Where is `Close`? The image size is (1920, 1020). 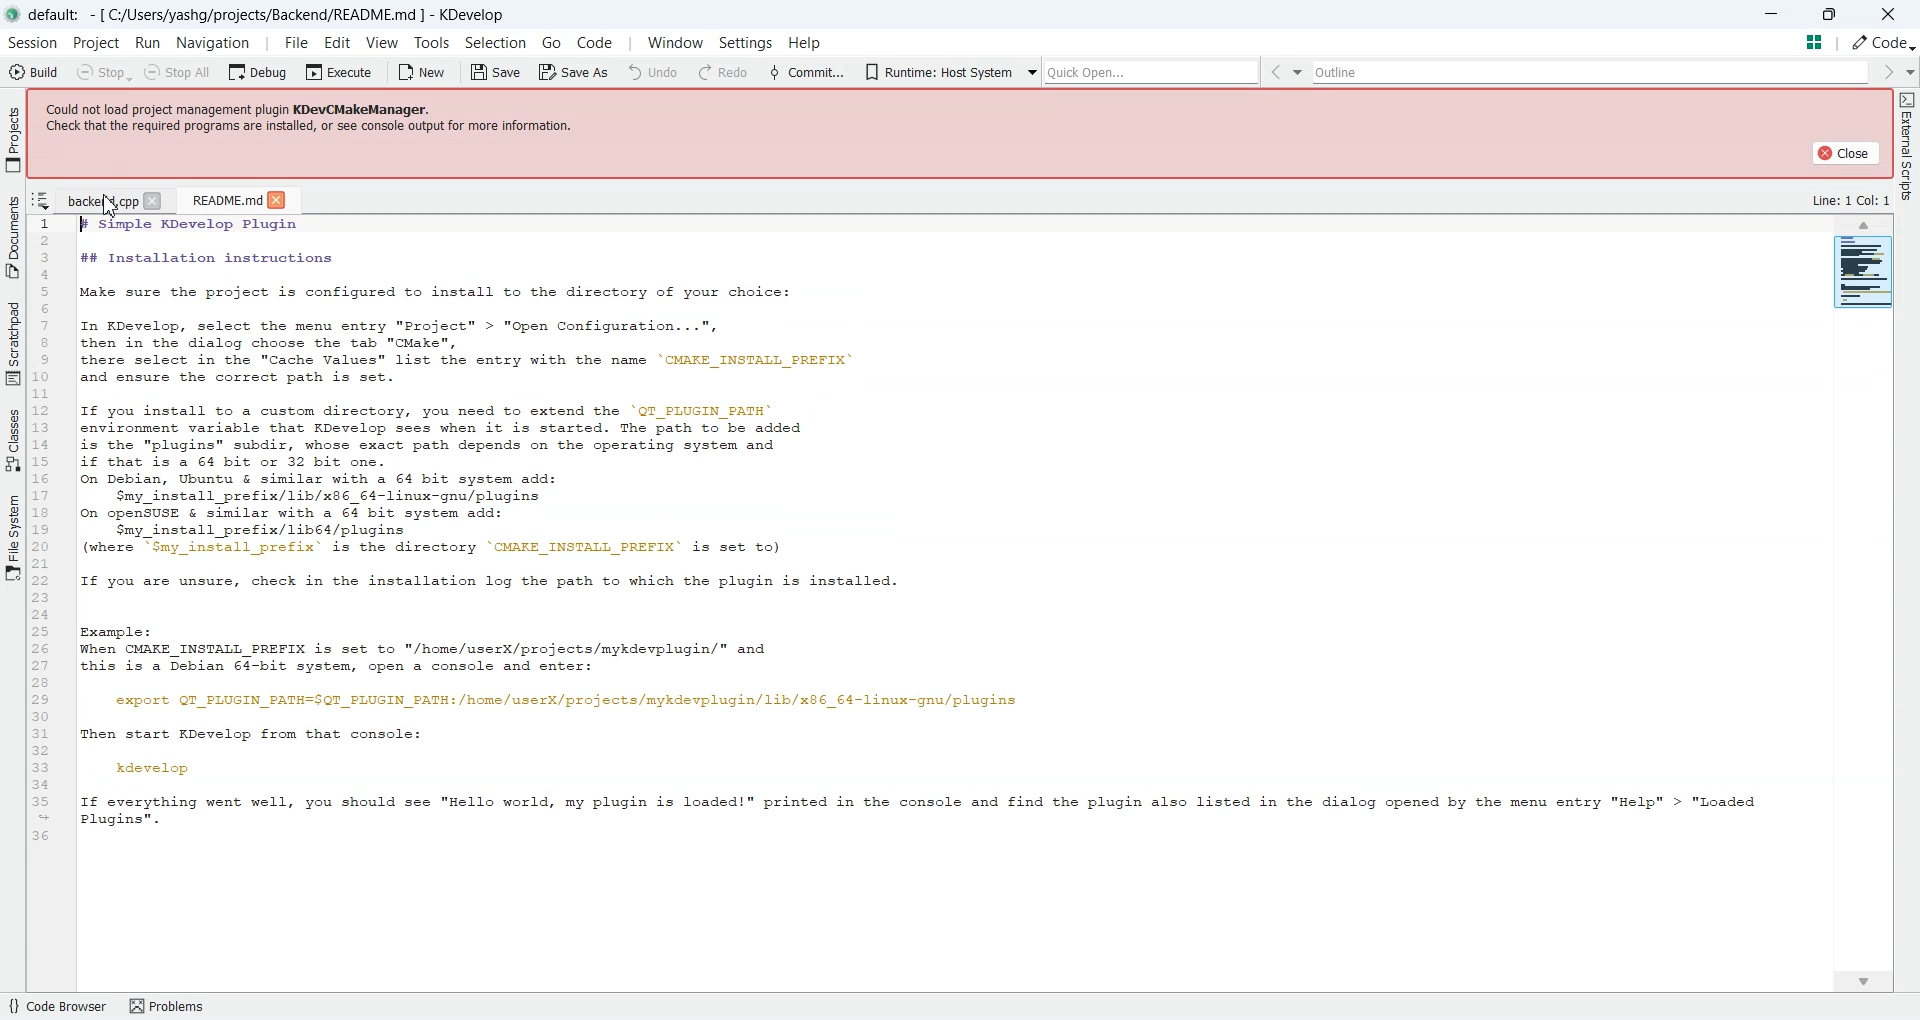 Close is located at coordinates (277, 200).